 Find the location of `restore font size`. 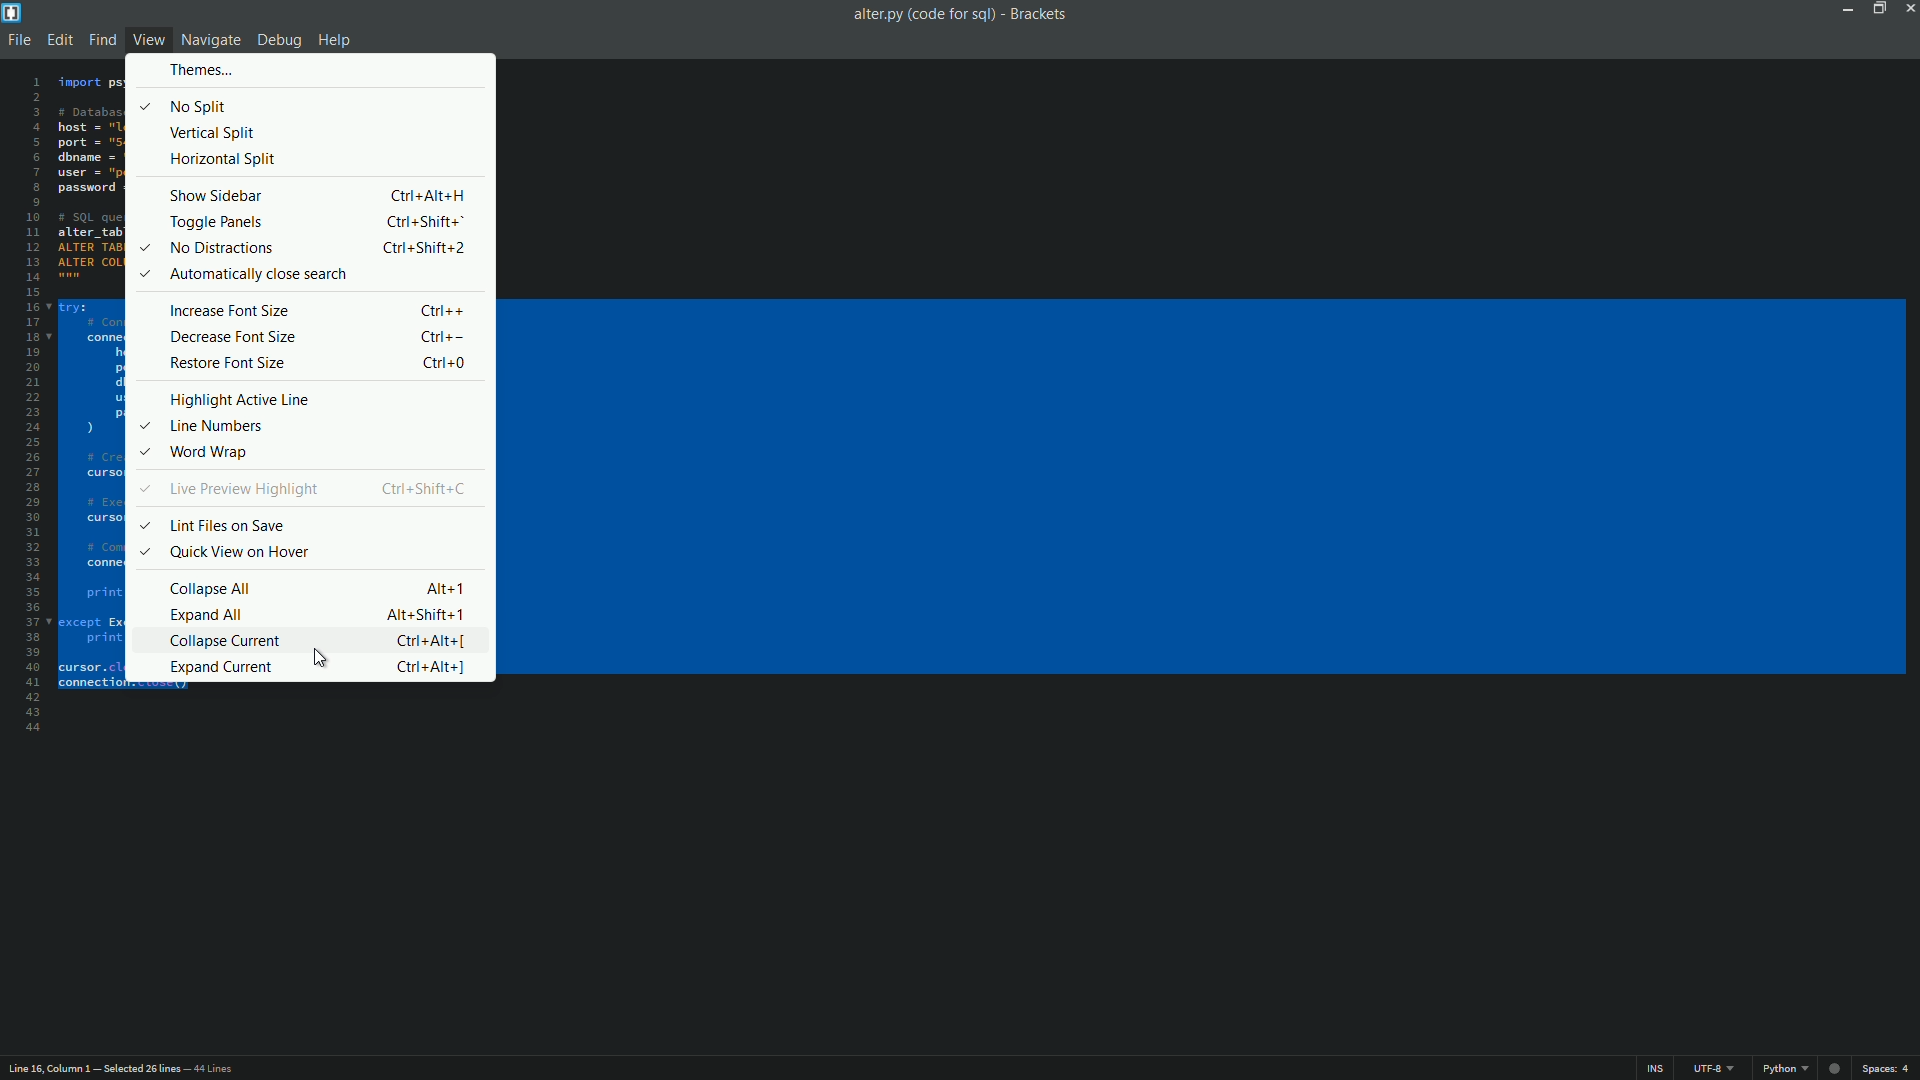

restore font size is located at coordinates (224, 363).